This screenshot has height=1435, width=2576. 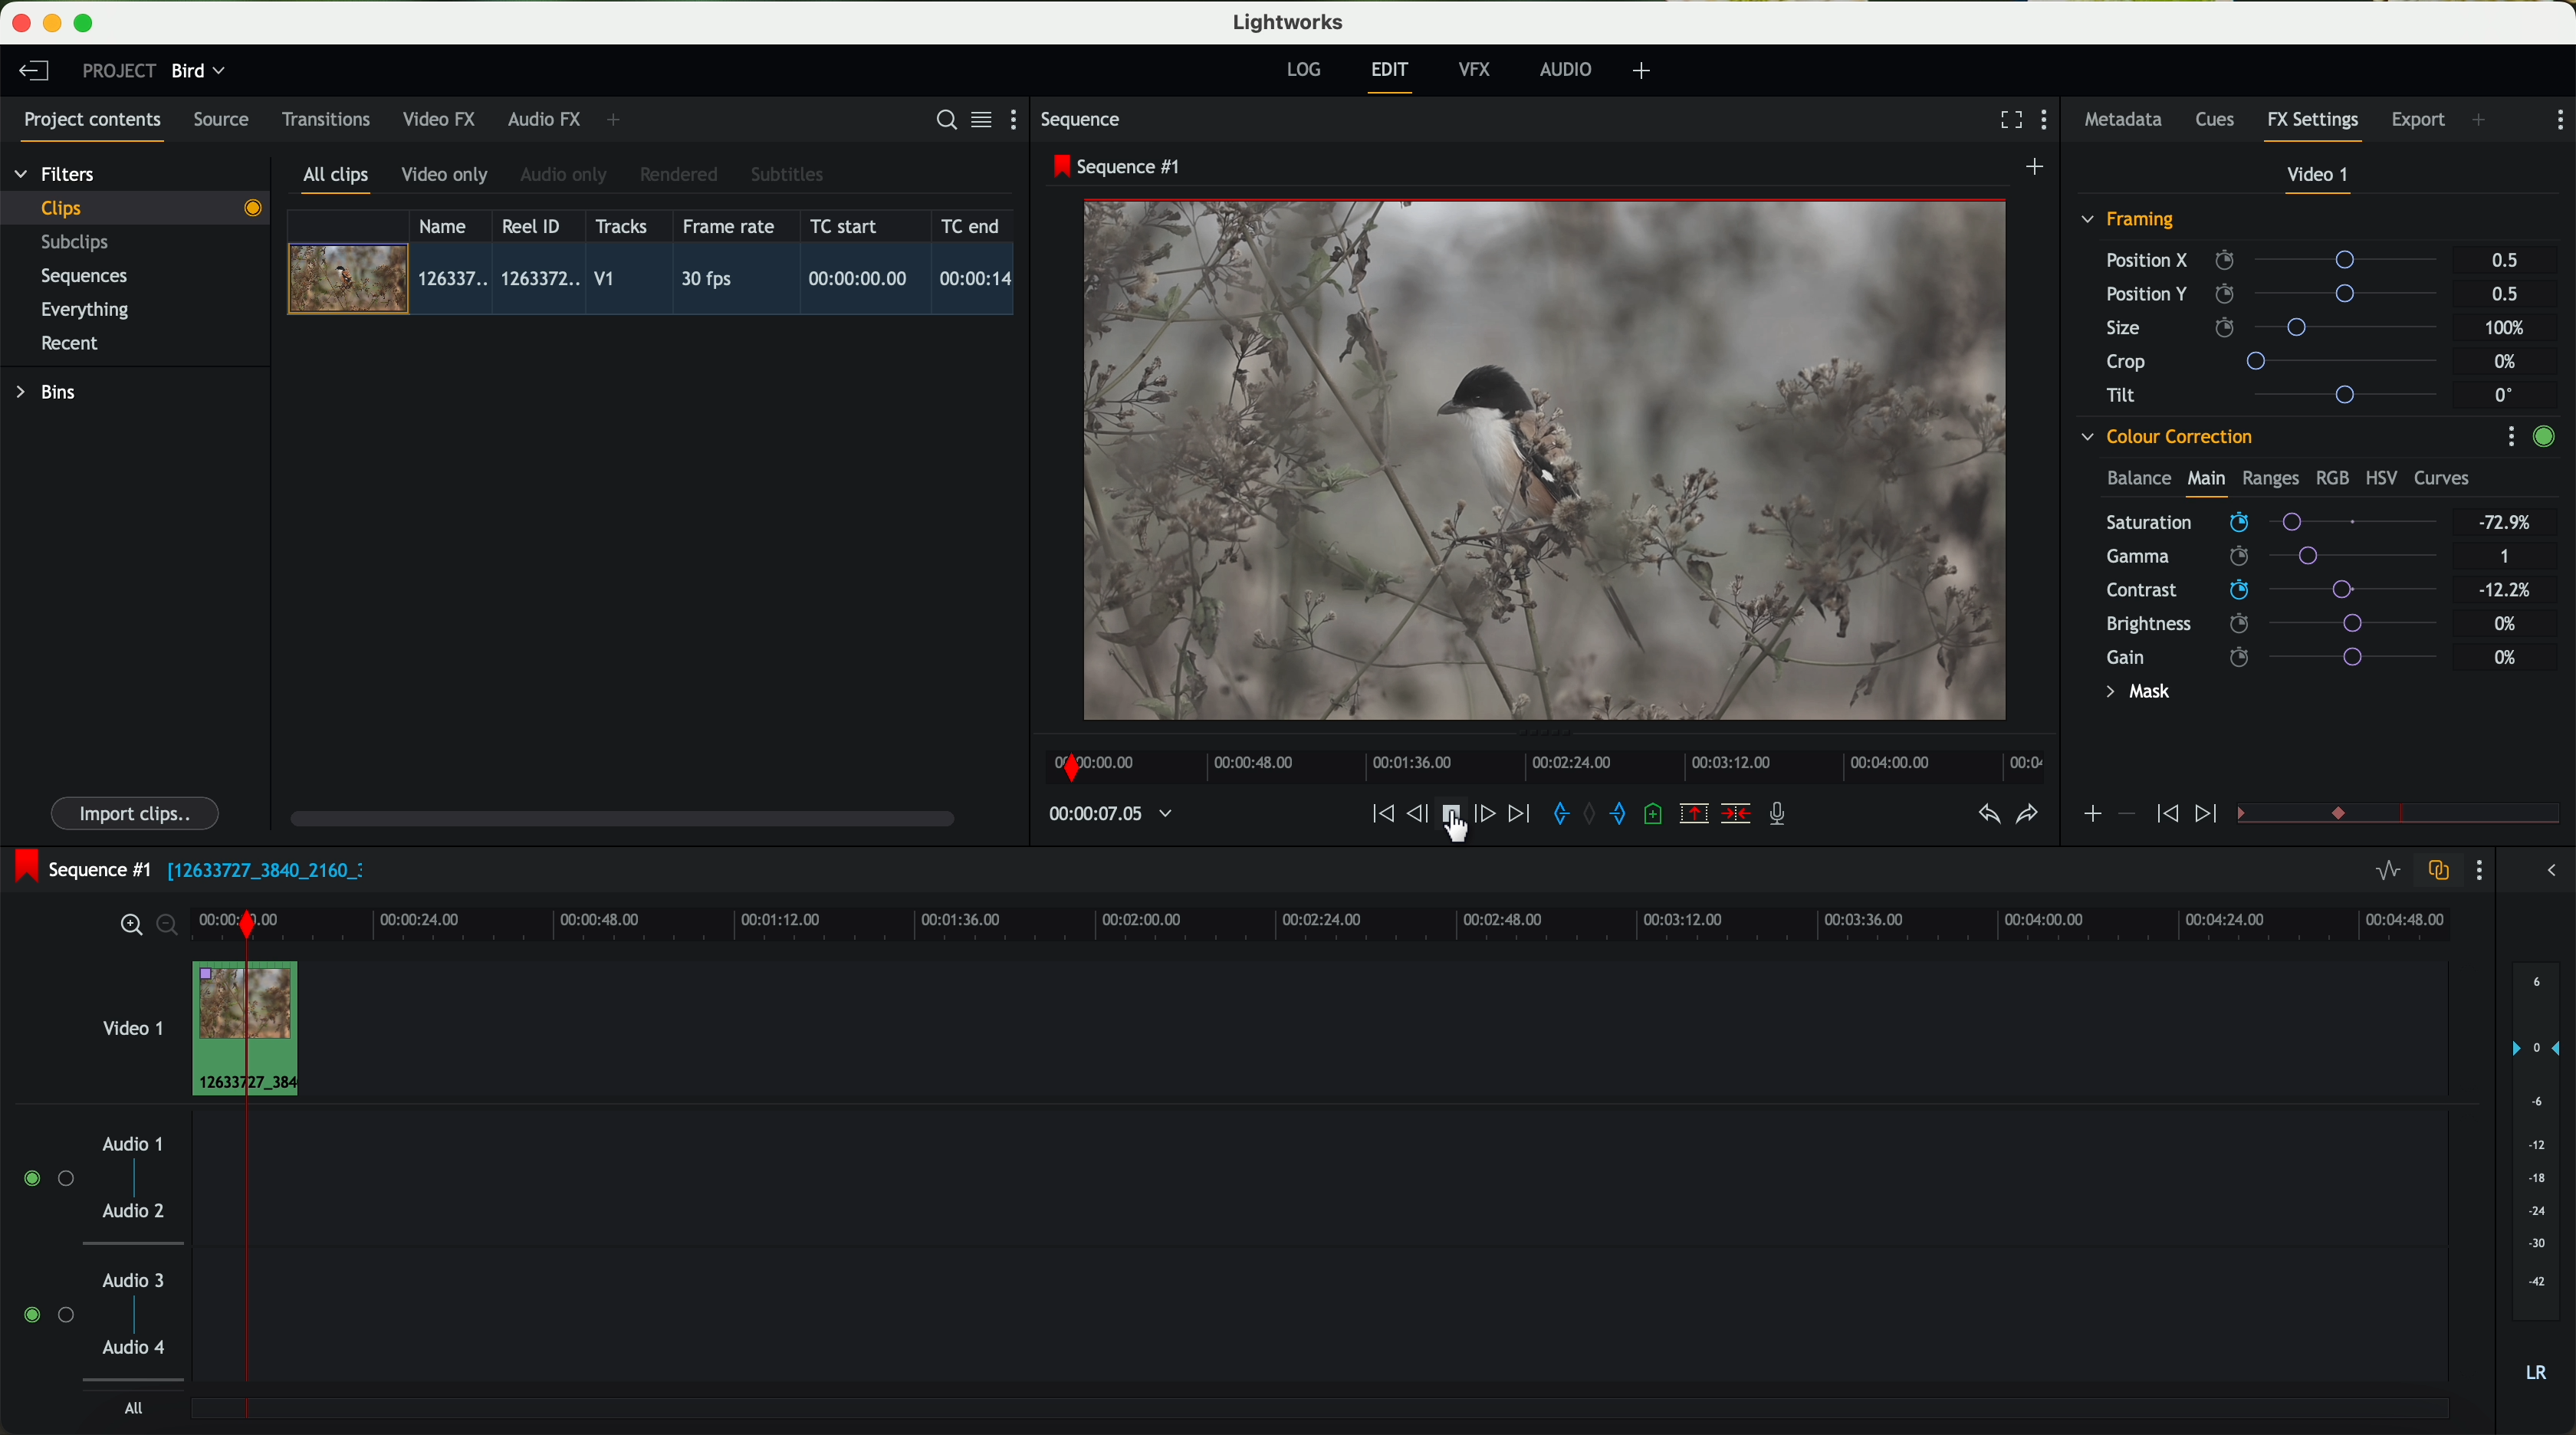 What do you see at coordinates (93, 126) in the screenshot?
I see `project contents` at bounding box center [93, 126].